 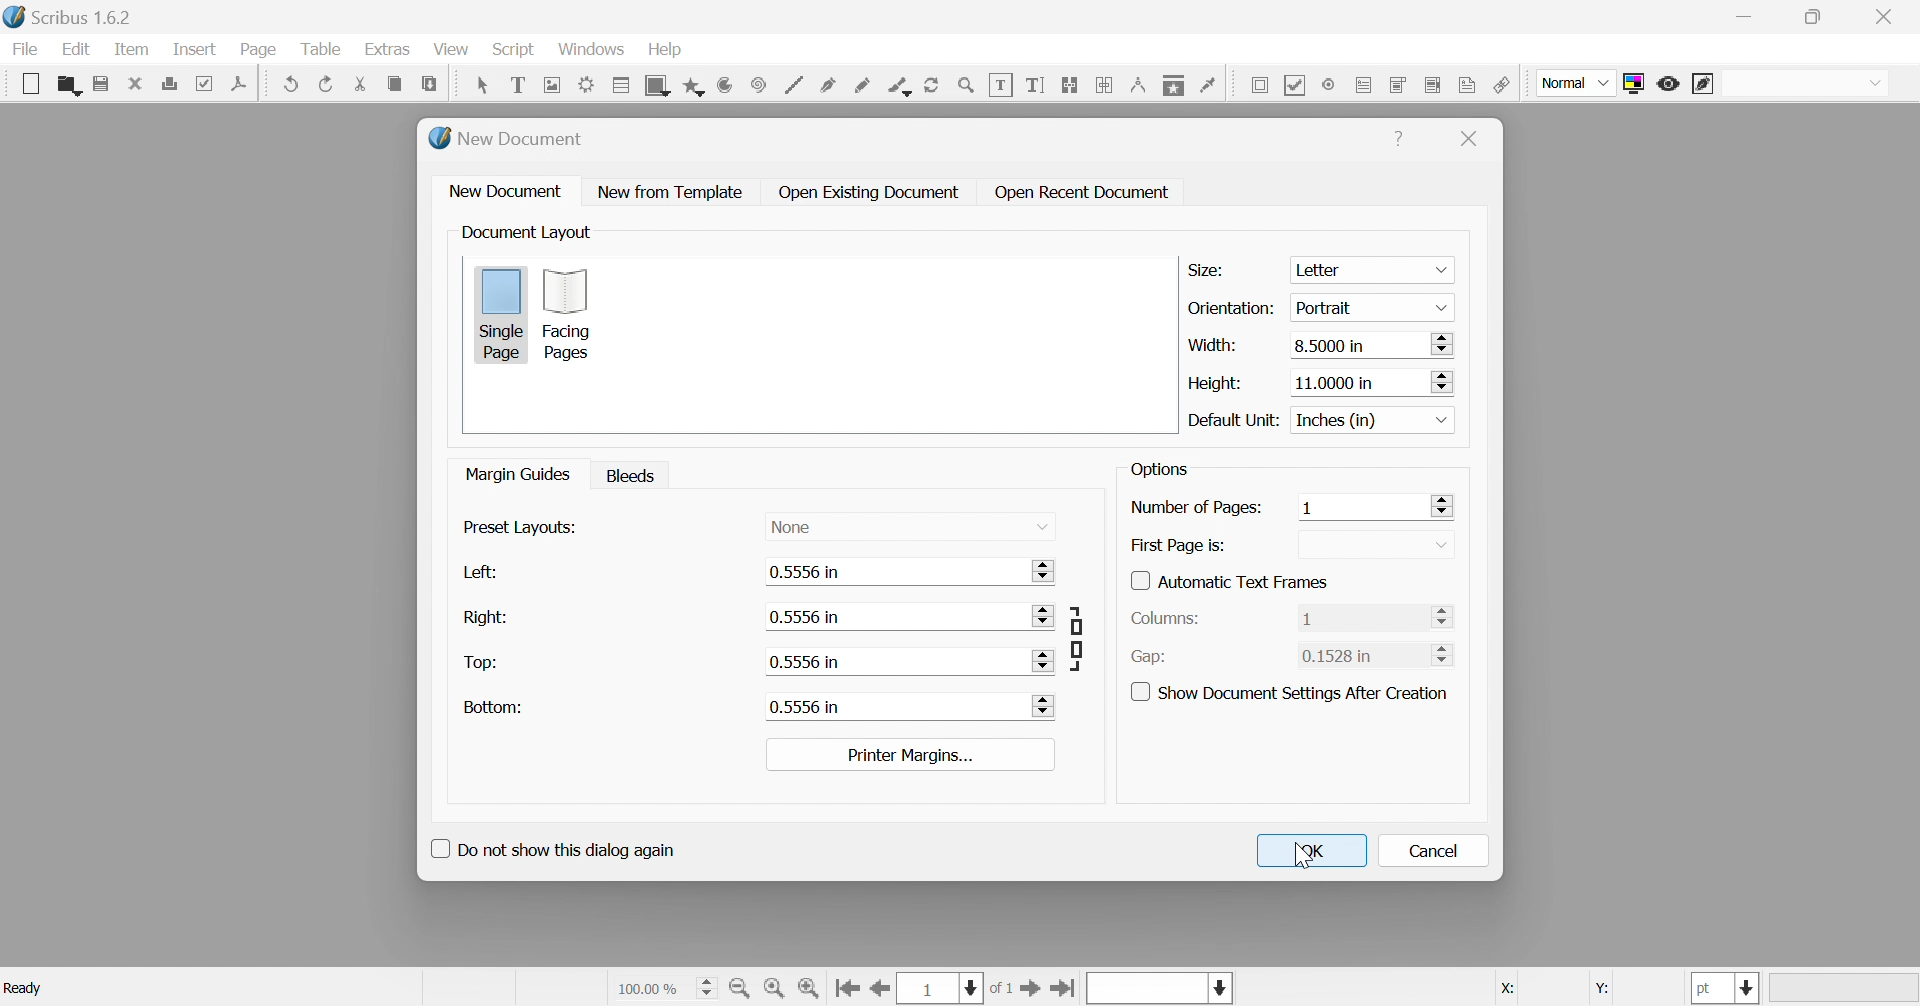 What do you see at coordinates (899, 85) in the screenshot?
I see `calligraphic line` at bounding box center [899, 85].